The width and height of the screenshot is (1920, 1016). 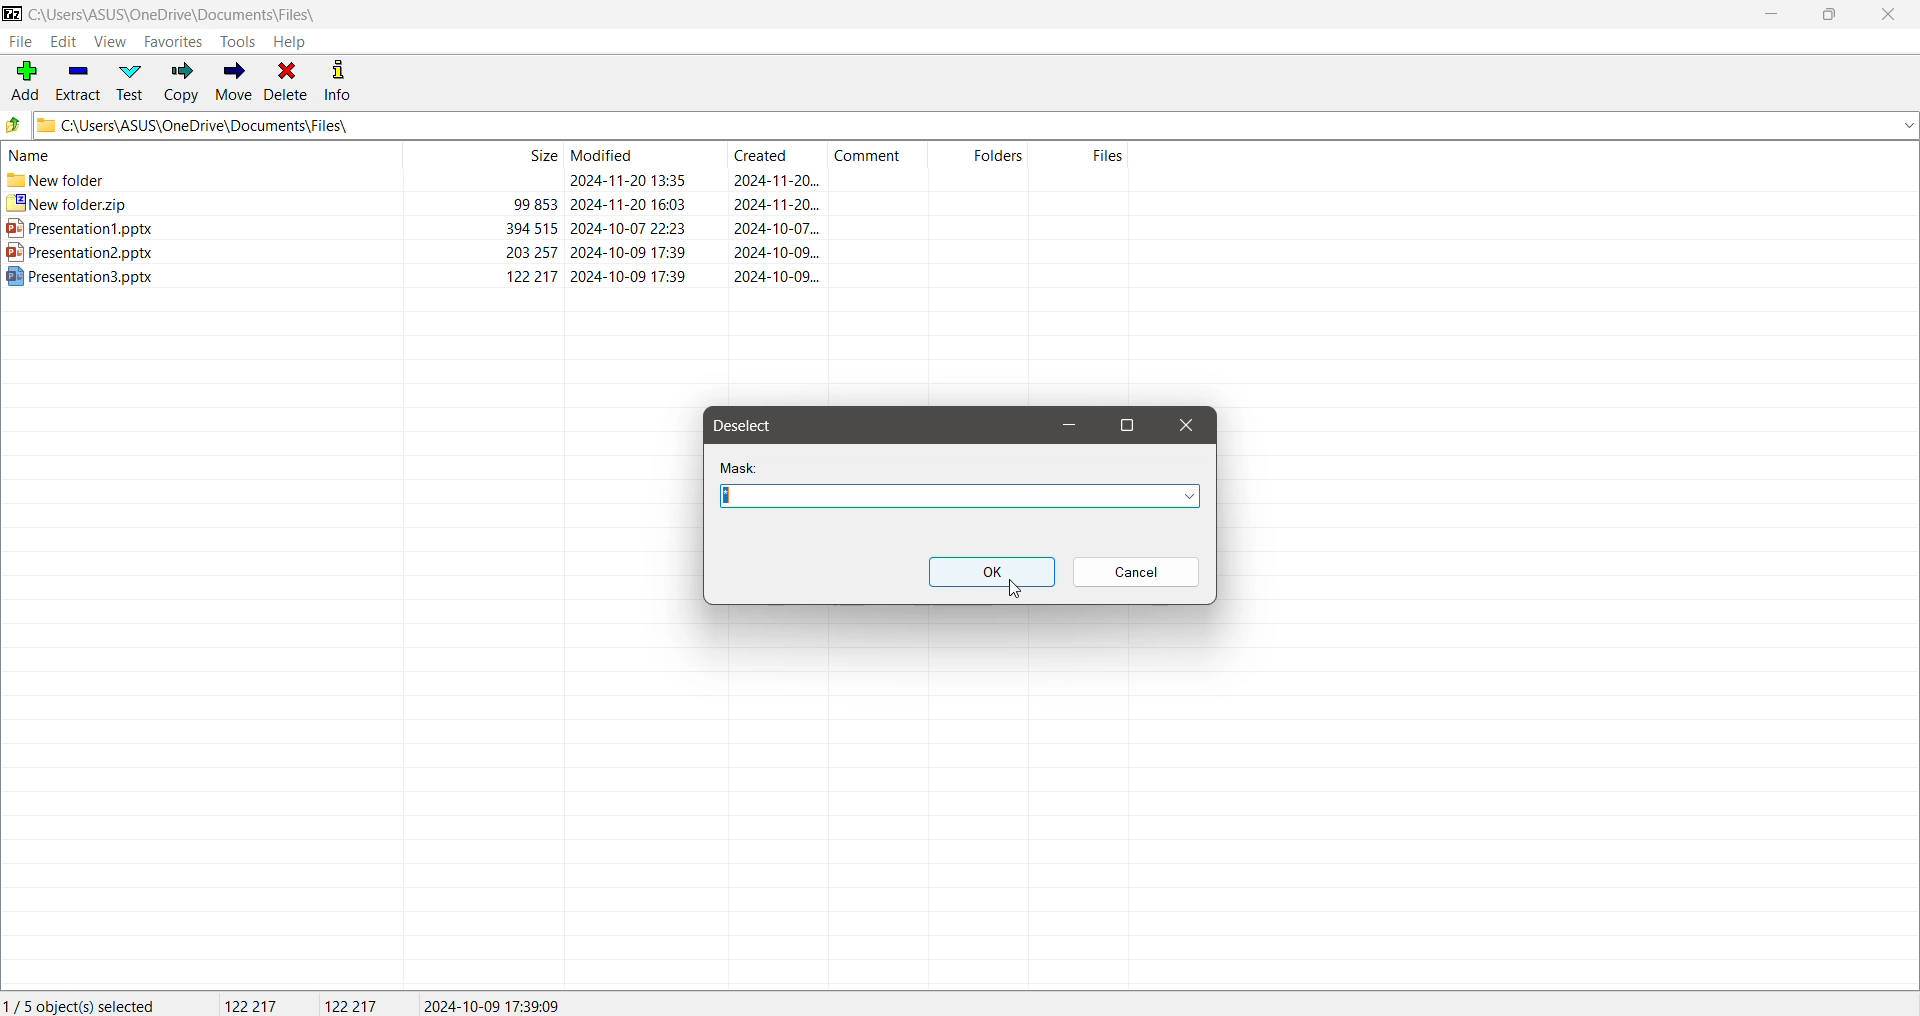 What do you see at coordinates (975, 125) in the screenshot?
I see `Current Folder Path` at bounding box center [975, 125].